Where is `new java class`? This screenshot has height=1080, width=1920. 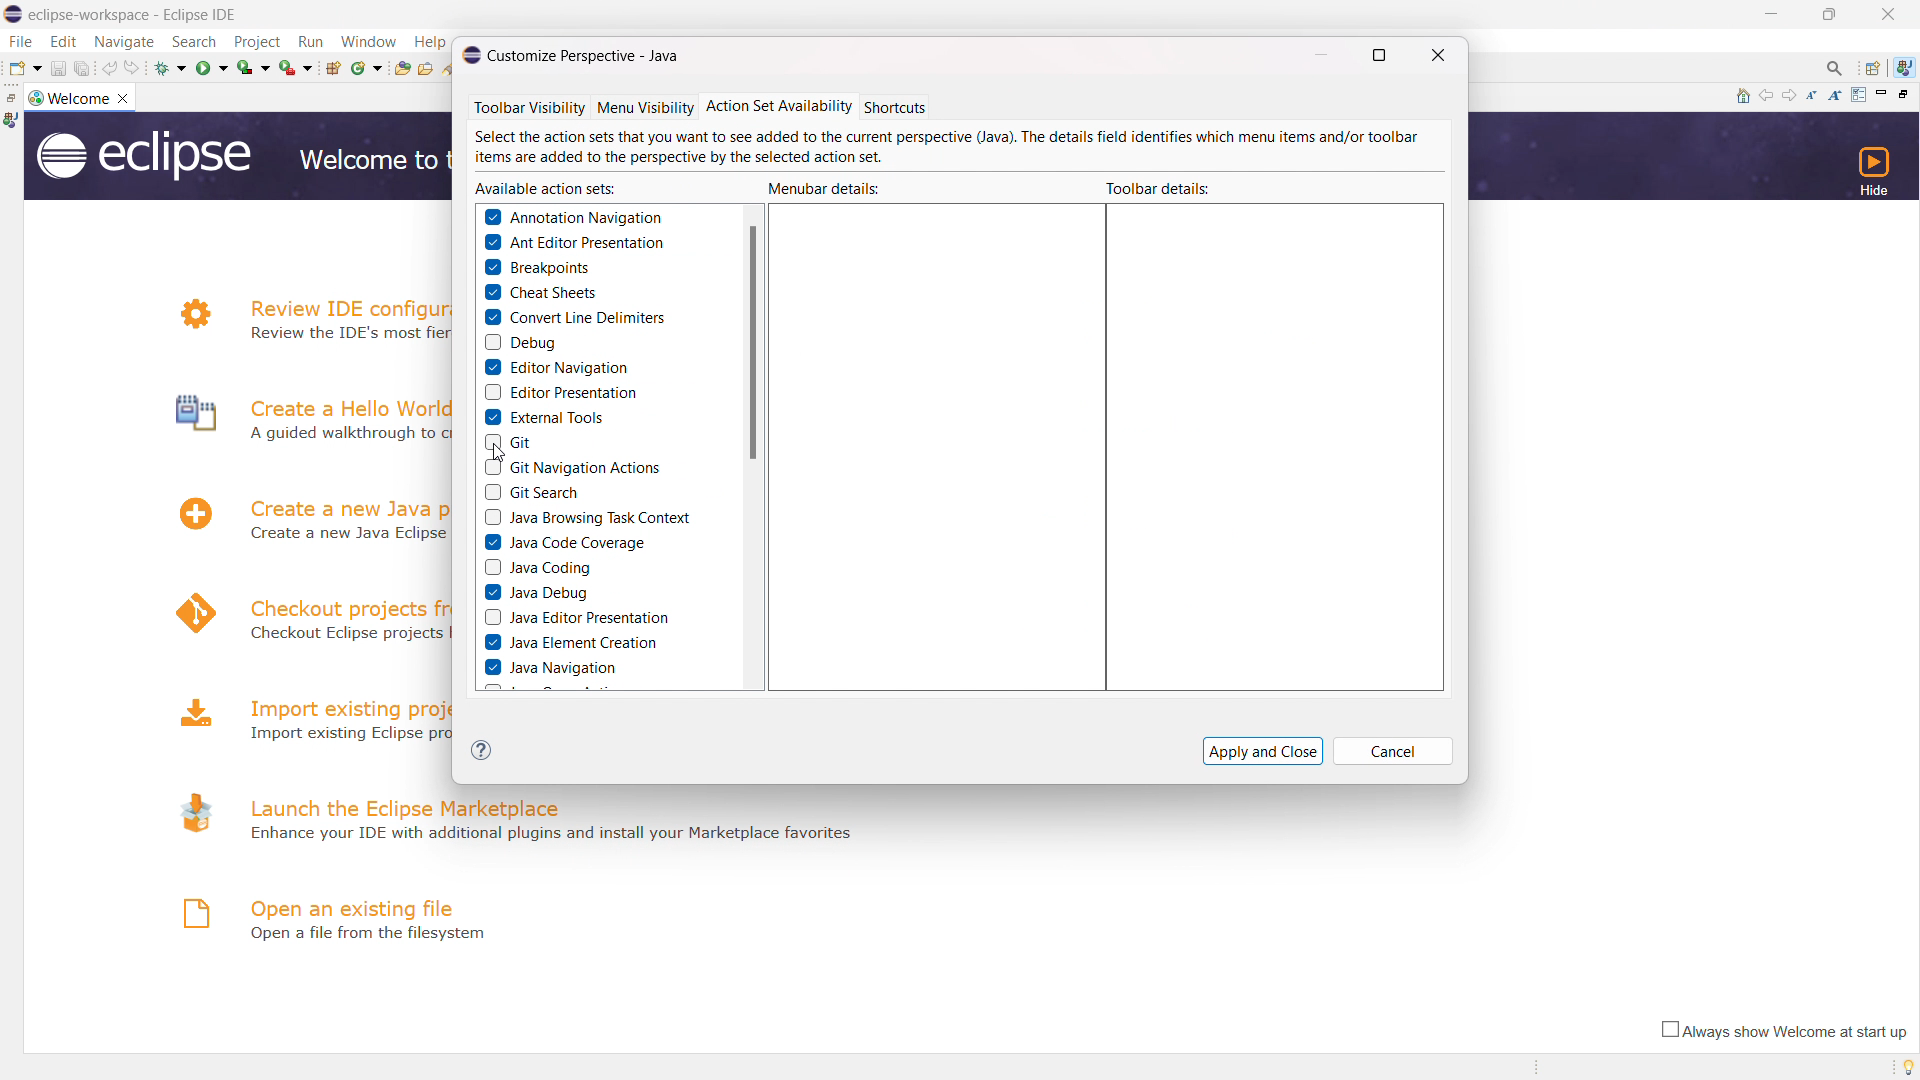
new java class is located at coordinates (366, 68).